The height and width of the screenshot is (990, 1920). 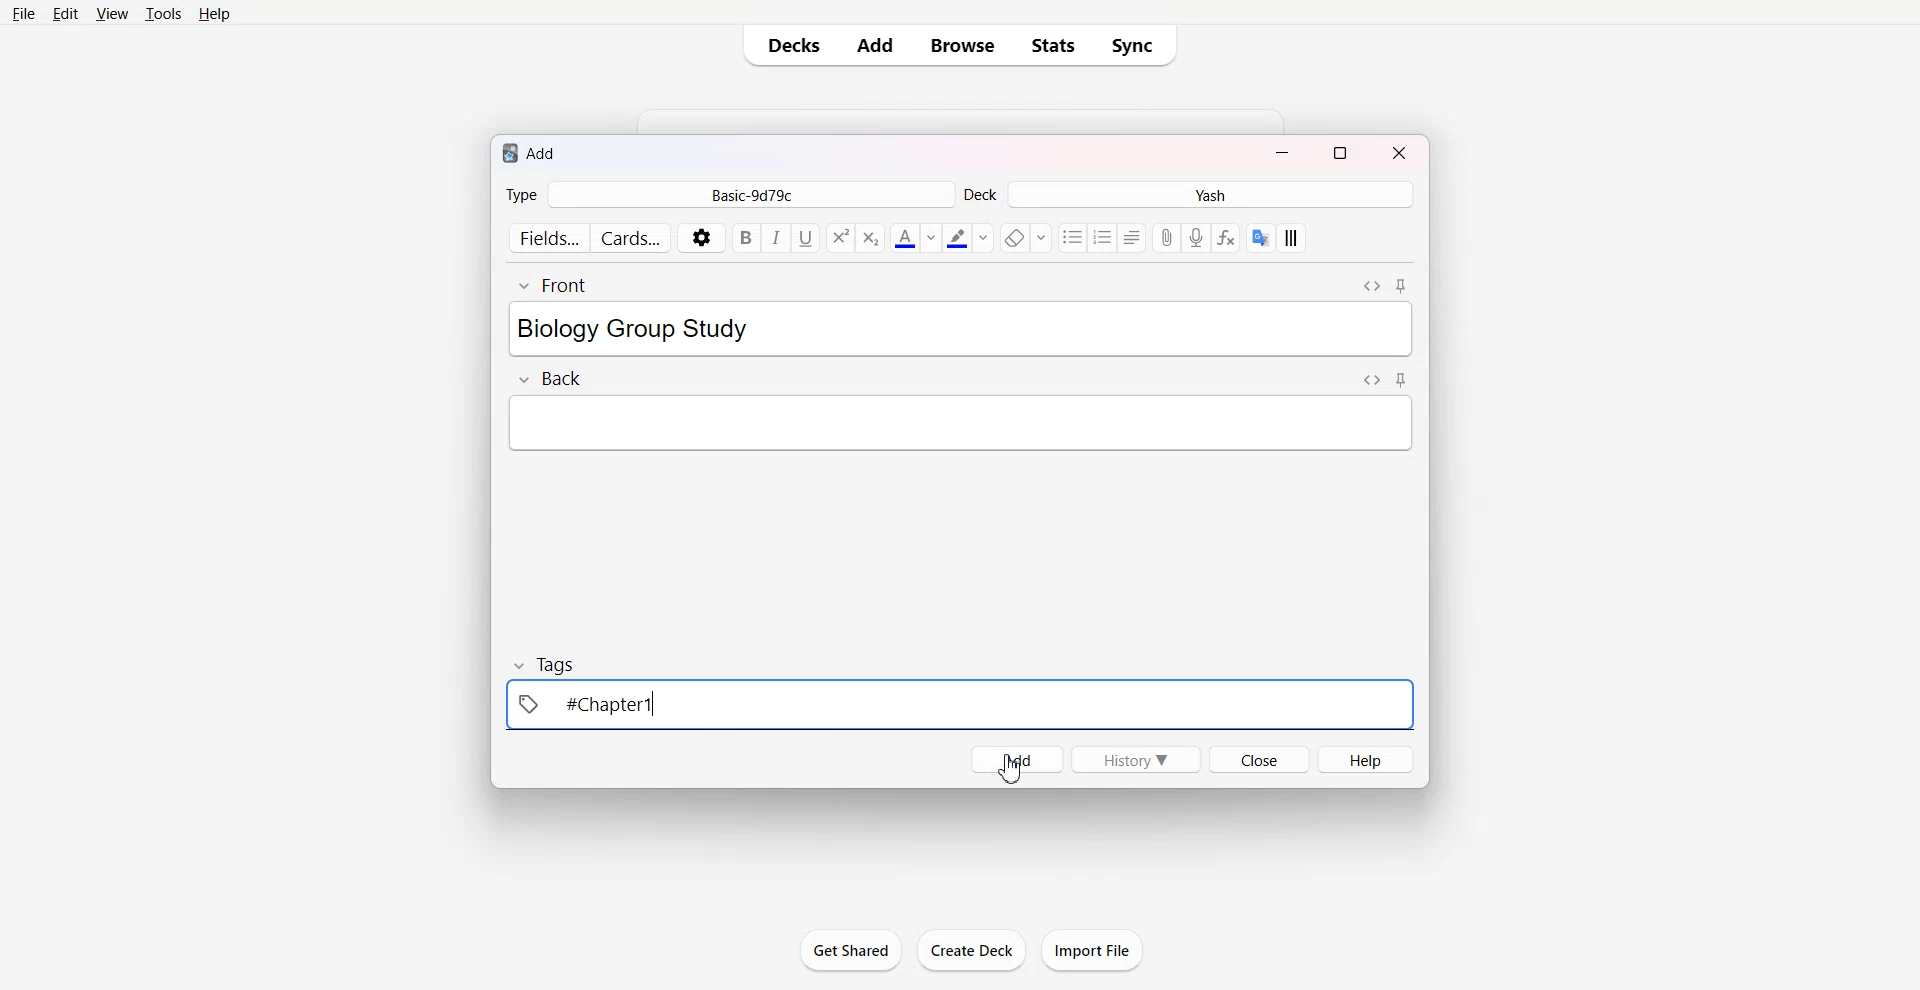 What do you see at coordinates (851, 950) in the screenshot?
I see `Get Shared` at bounding box center [851, 950].